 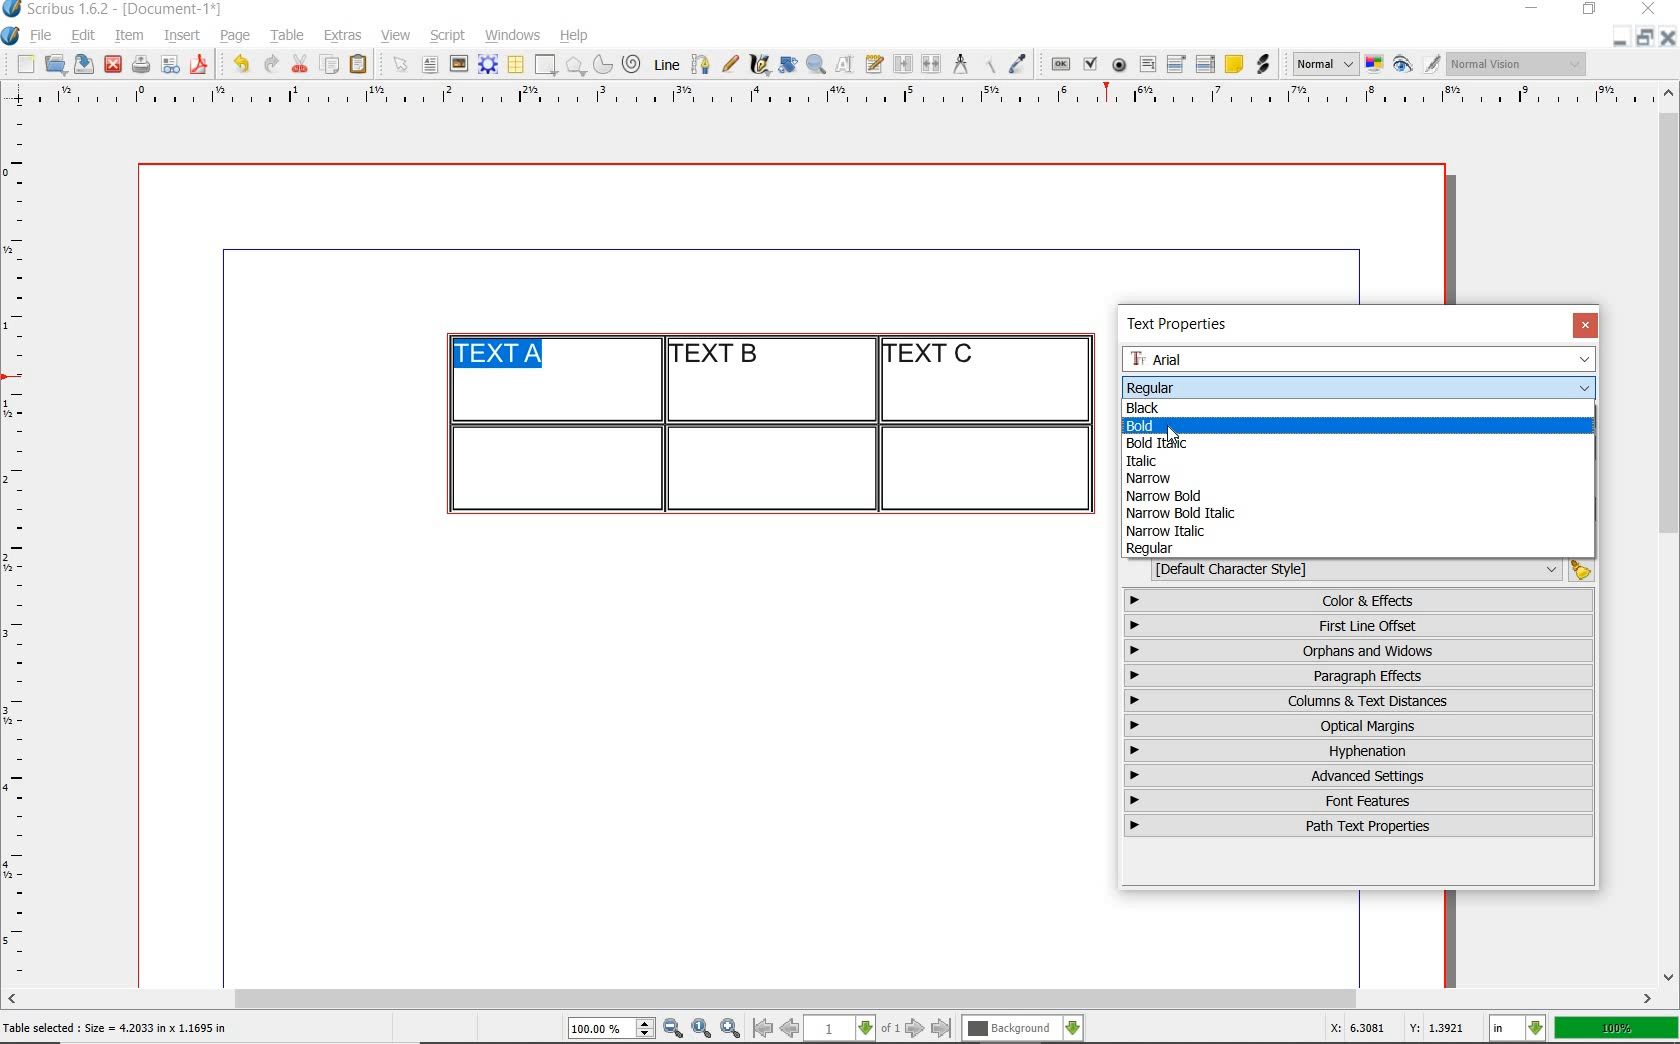 What do you see at coordinates (1518, 1029) in the screenshot?
I see `select the current unit` at bounding box center [1518, 1029].